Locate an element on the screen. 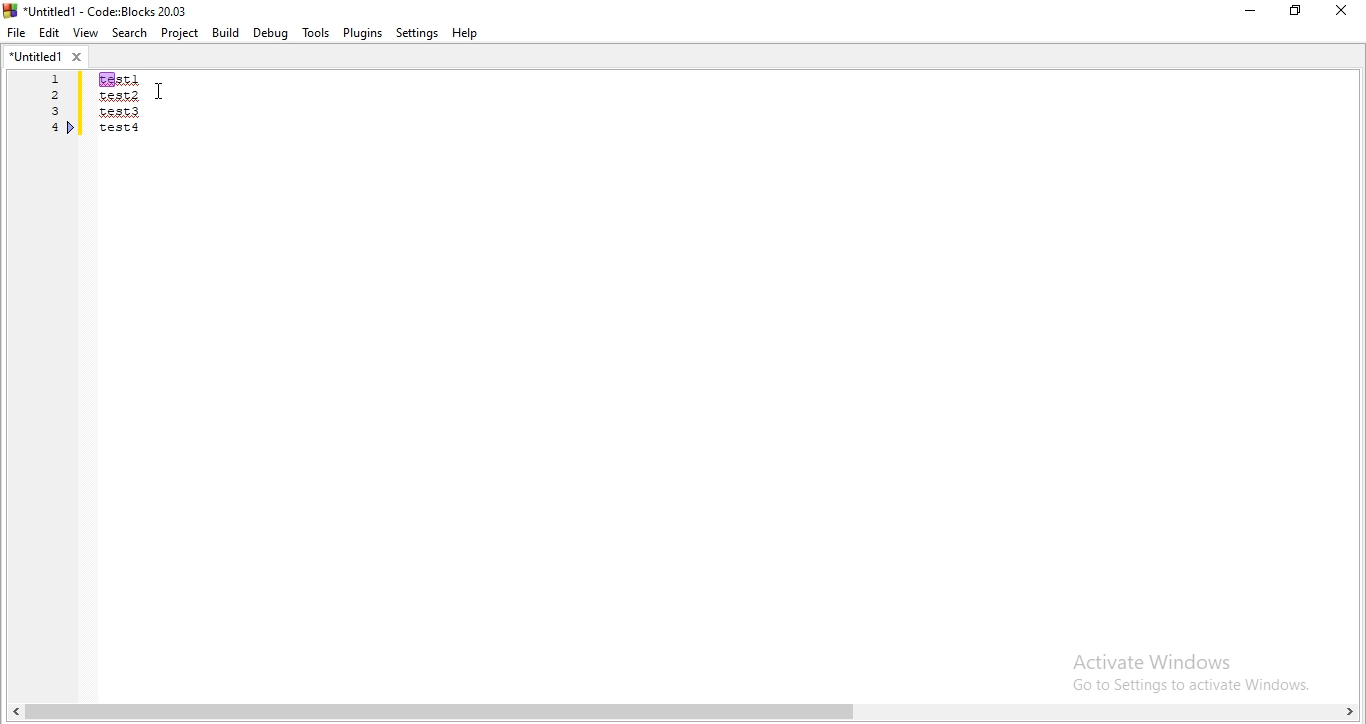 The image size is (1366, 724). file is located at coordinates (16, 31).